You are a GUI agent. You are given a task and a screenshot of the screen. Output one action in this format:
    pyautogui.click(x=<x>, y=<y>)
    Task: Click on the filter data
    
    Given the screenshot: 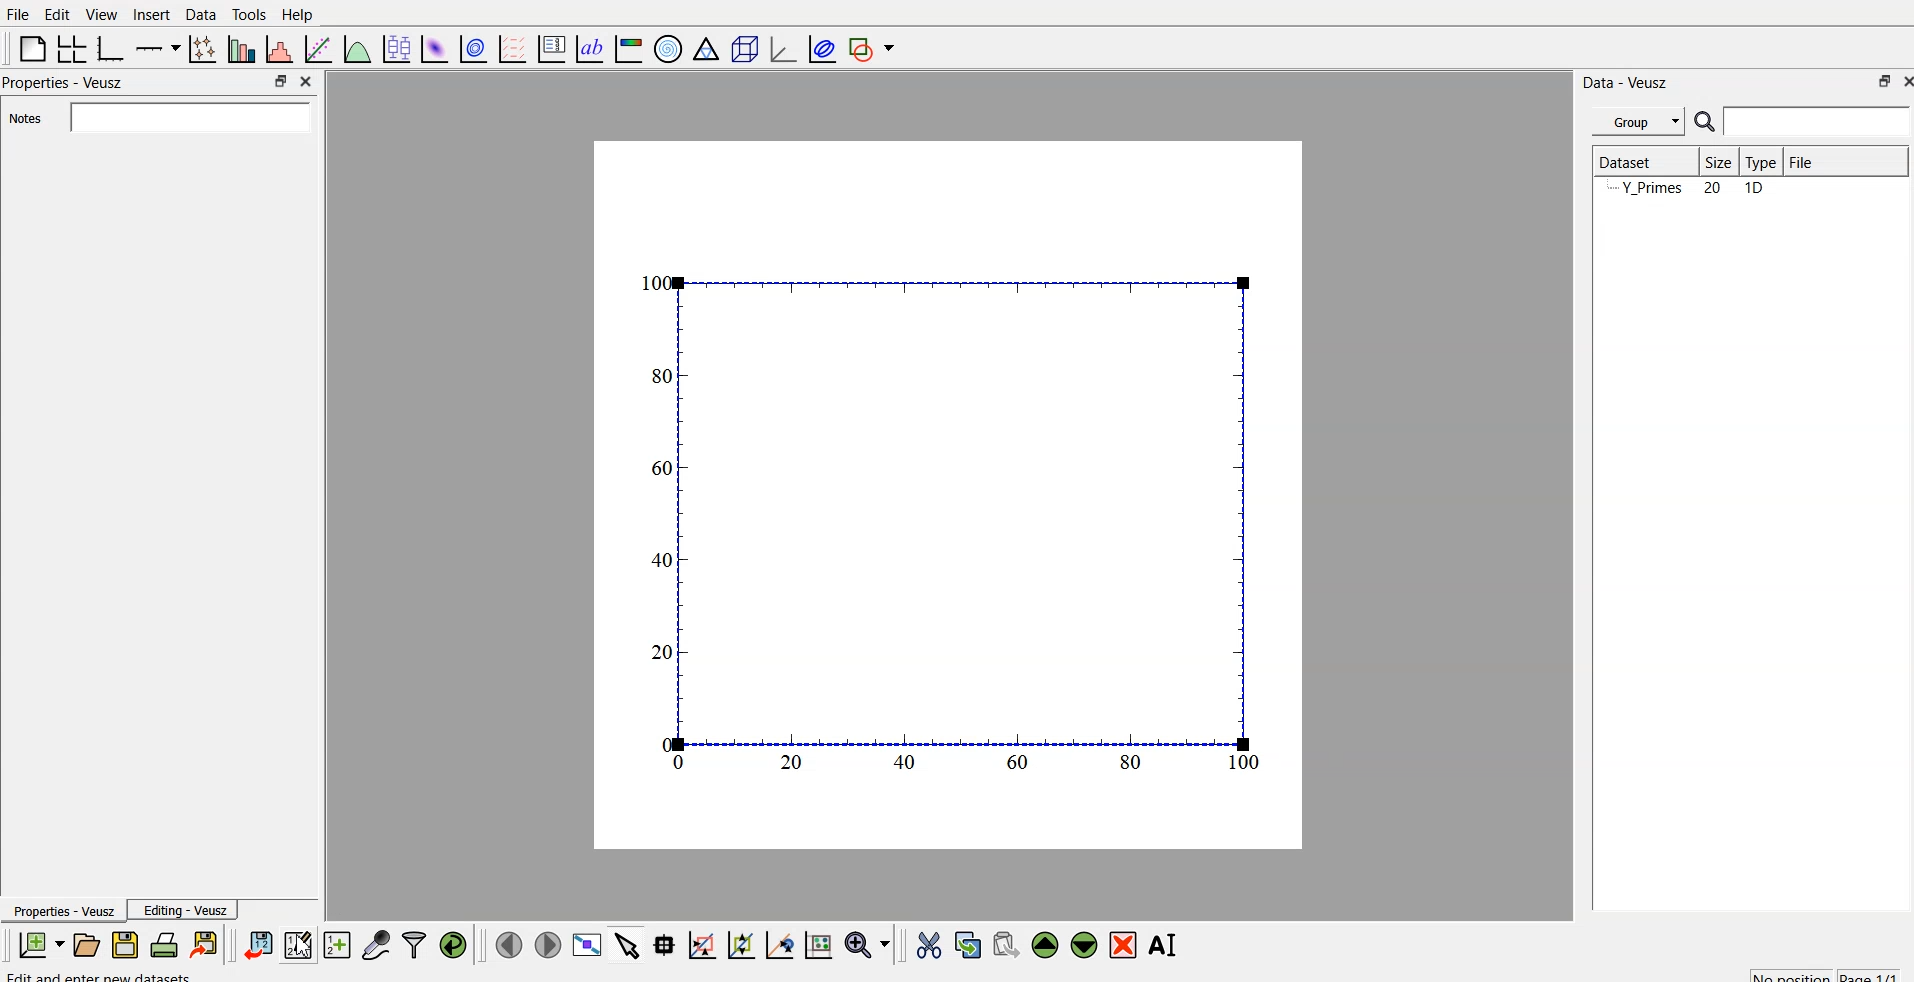 What is the action you would take?
    pyautogui.click(x=414, y=942)
    